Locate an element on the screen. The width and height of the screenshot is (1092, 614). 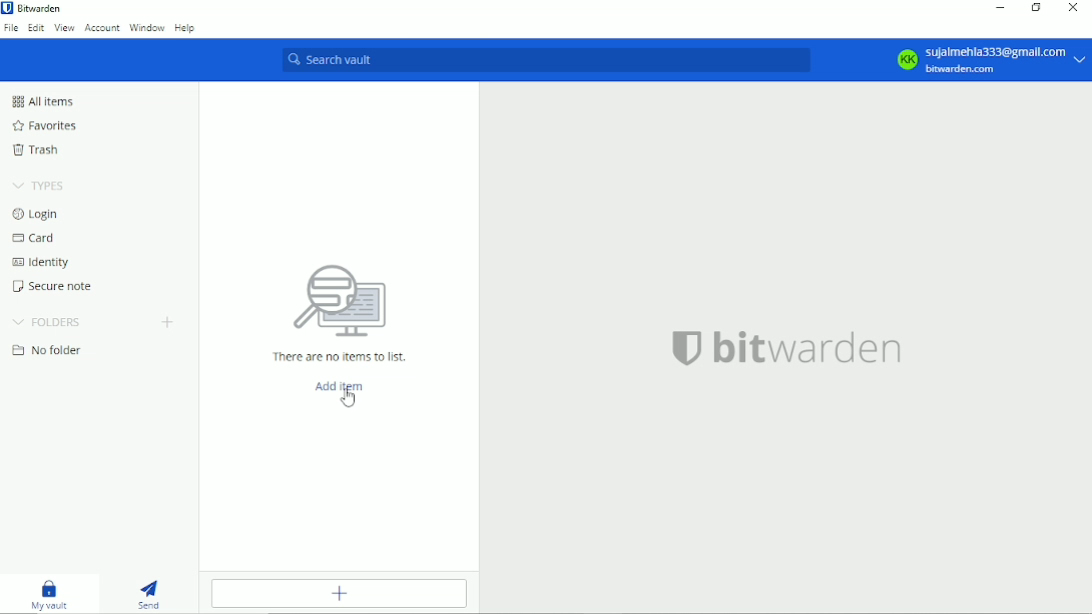
Window is located at coordinates (146, 28).